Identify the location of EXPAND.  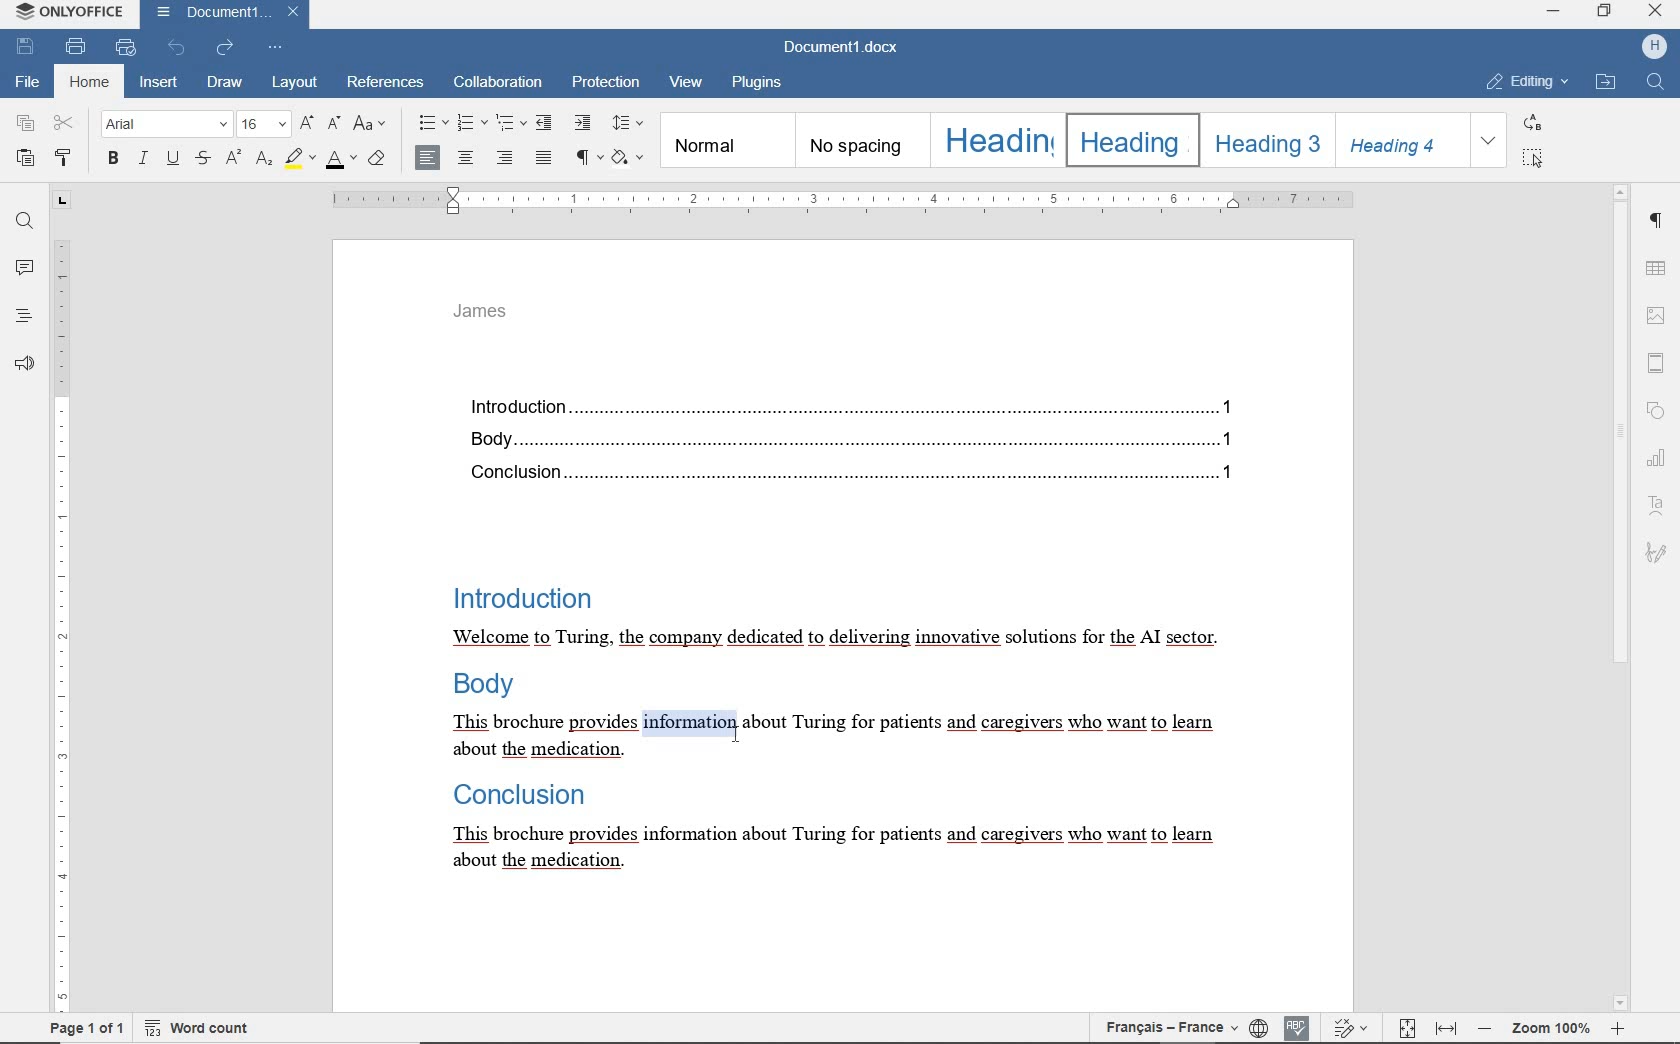
(1489, 141).